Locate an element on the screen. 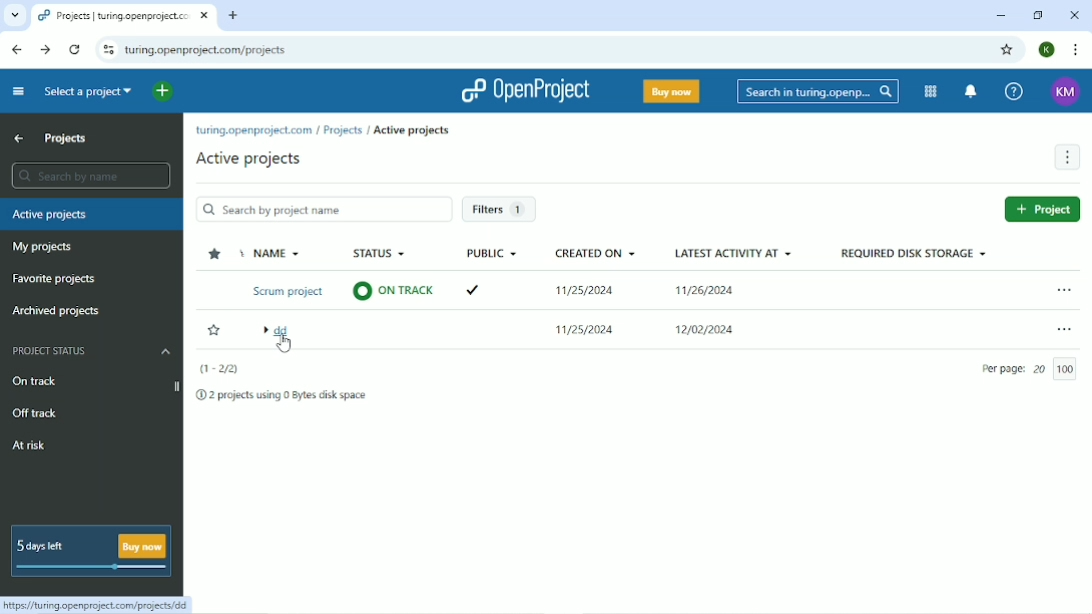 Image resolution: width=1092 pixels, height=614 pixels. Filters is located at coordinates (500, 210).